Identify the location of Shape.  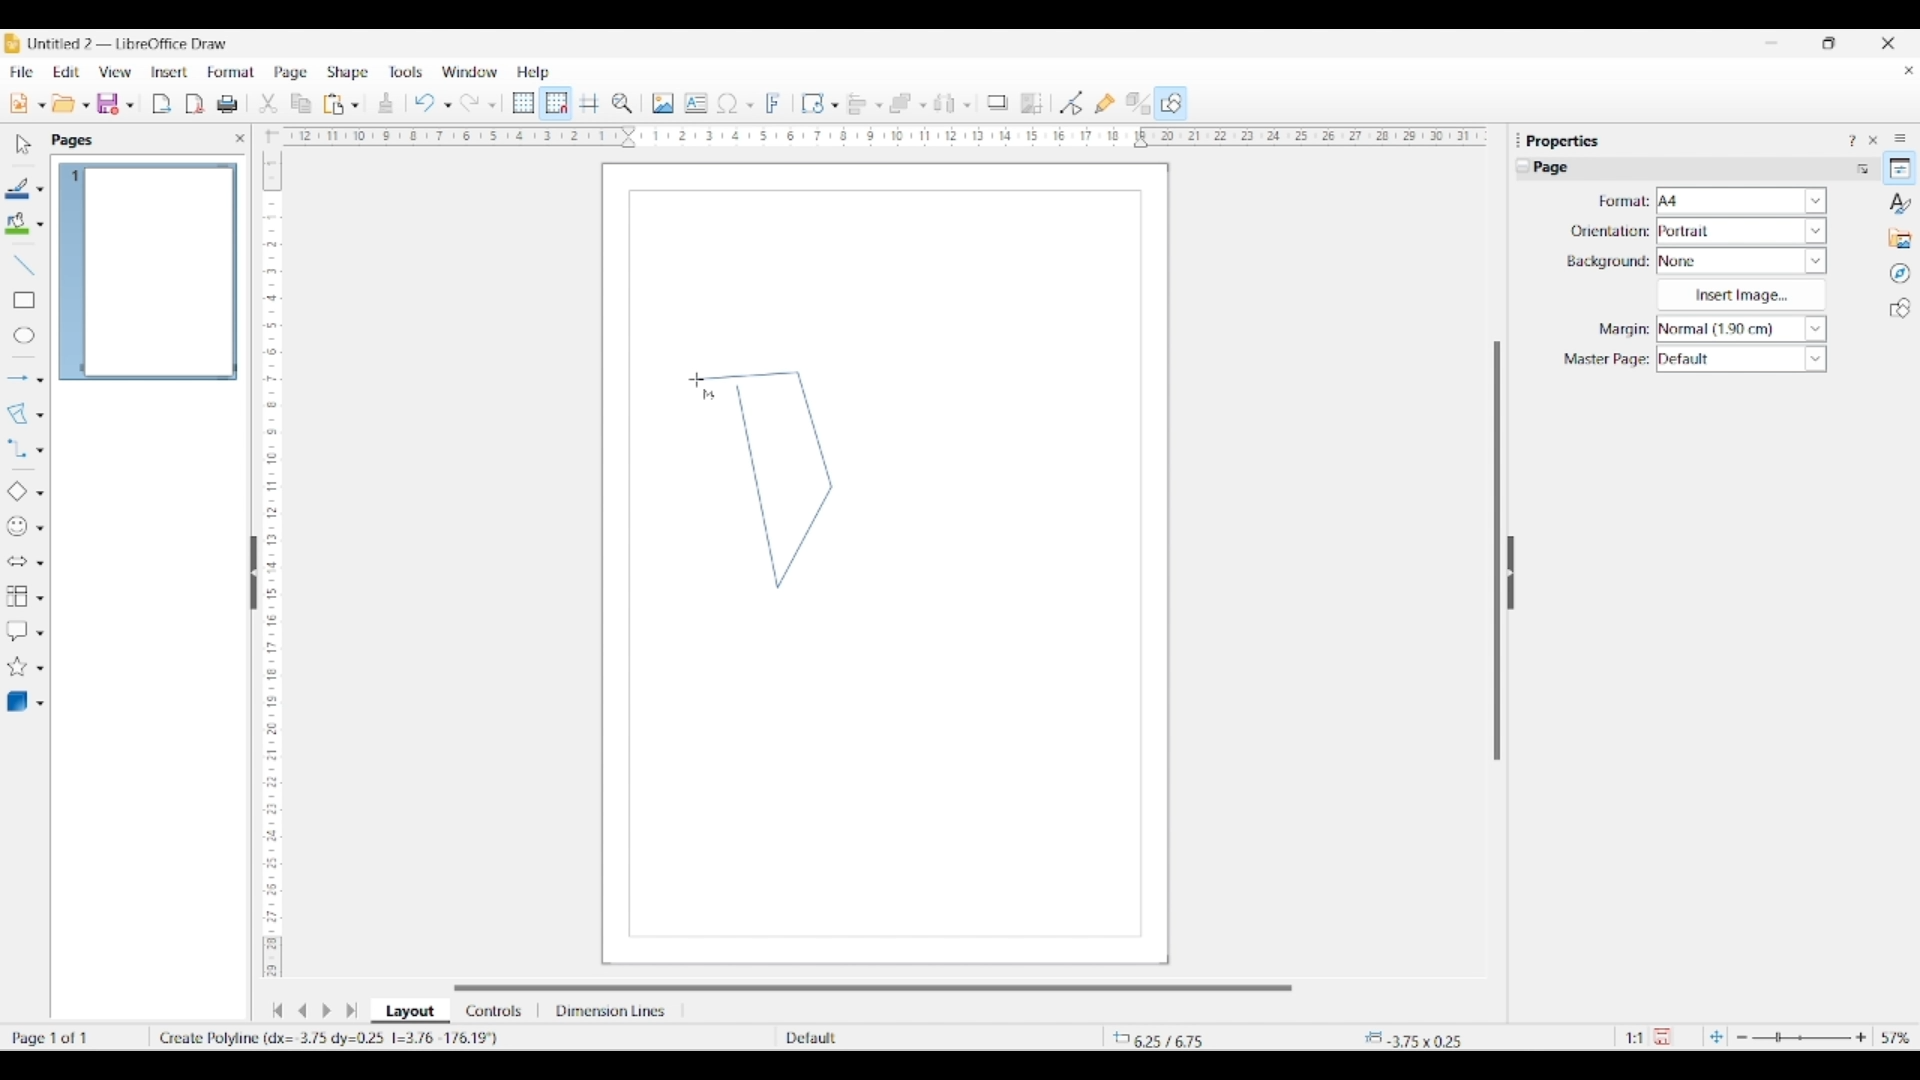
(349, 73).